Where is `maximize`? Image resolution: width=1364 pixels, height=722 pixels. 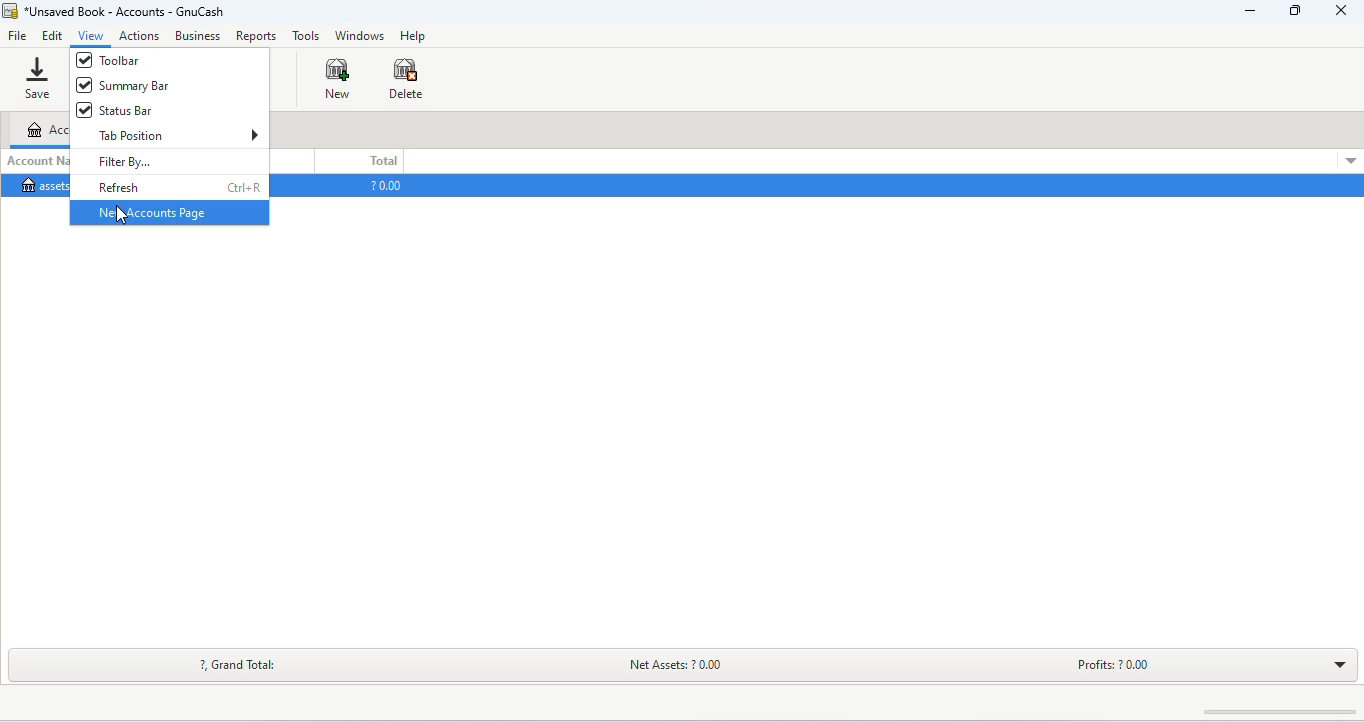
maximize is located at coordinates (1294, 12).